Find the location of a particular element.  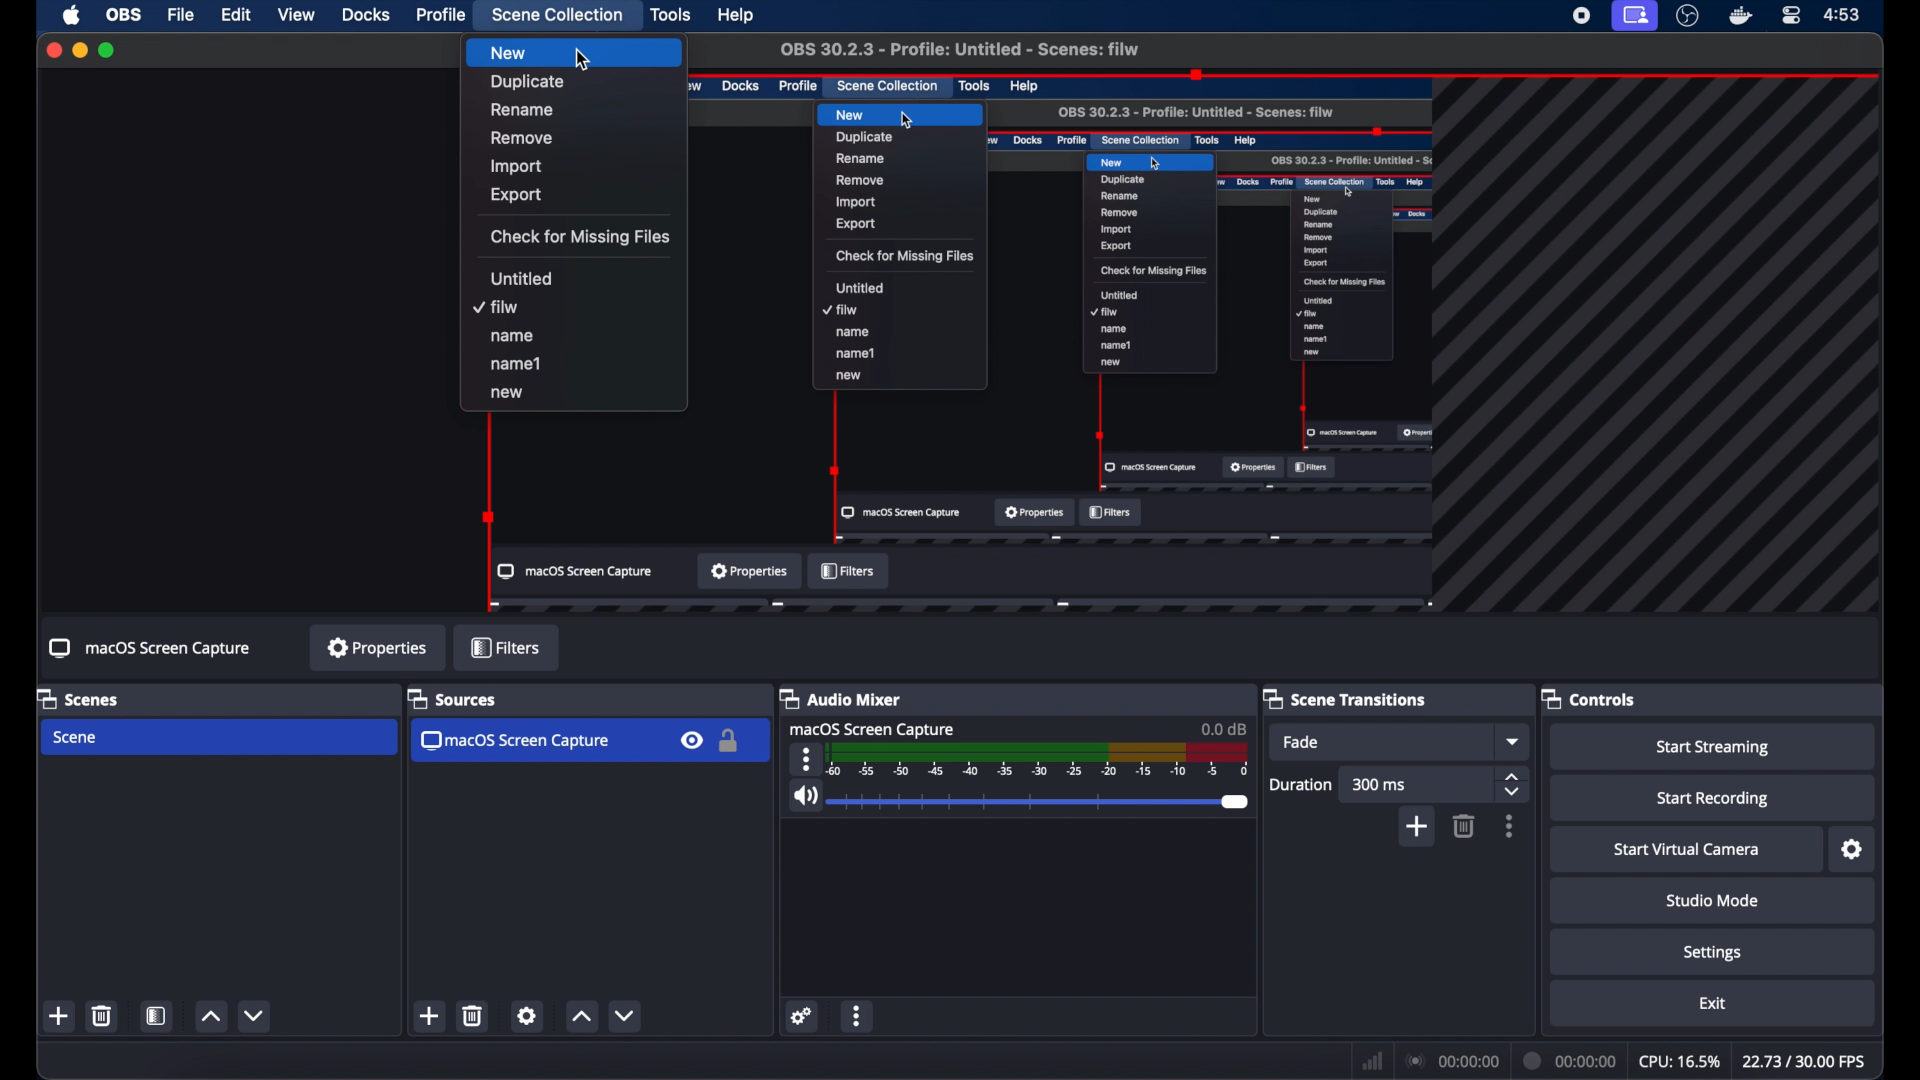

scene is located at coordinates (80, 738).